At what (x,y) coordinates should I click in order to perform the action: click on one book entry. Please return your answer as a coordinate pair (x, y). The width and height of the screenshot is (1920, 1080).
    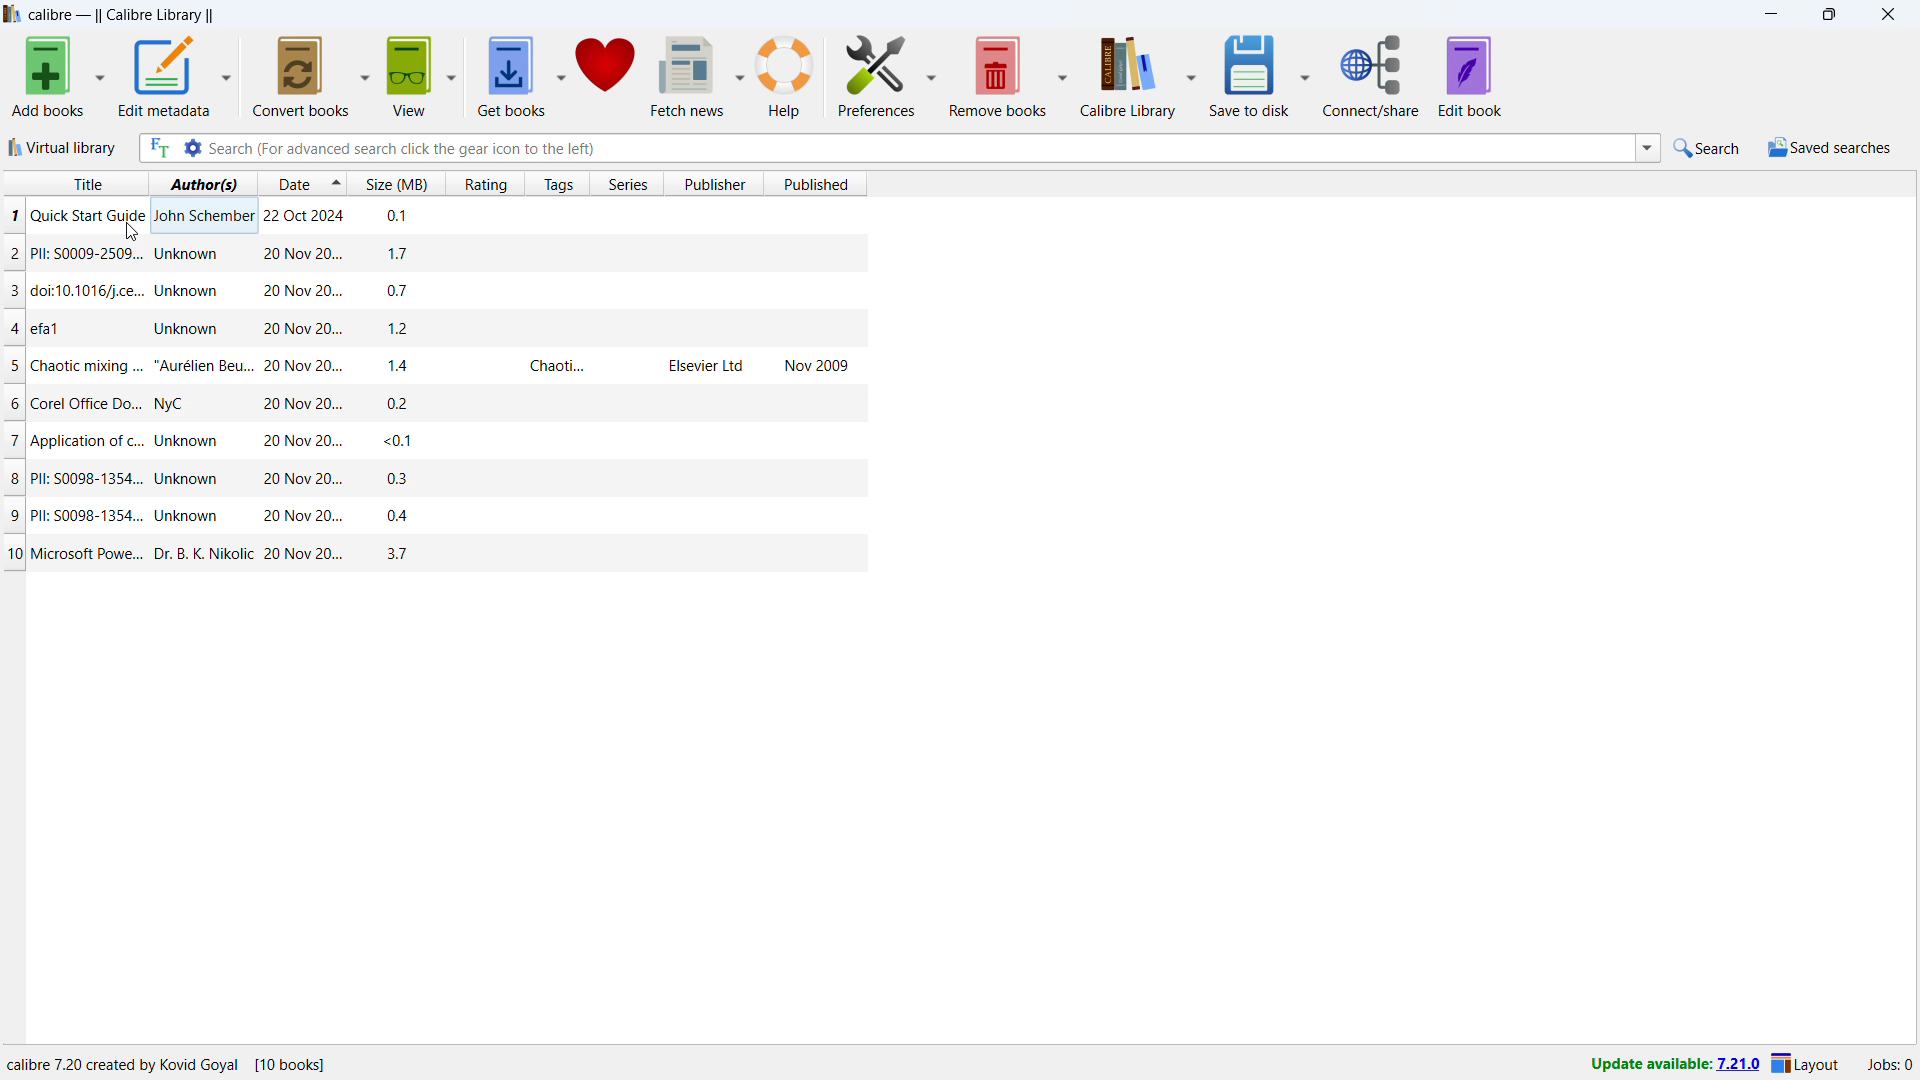
    Looking at the image, I should click on (428, 294).